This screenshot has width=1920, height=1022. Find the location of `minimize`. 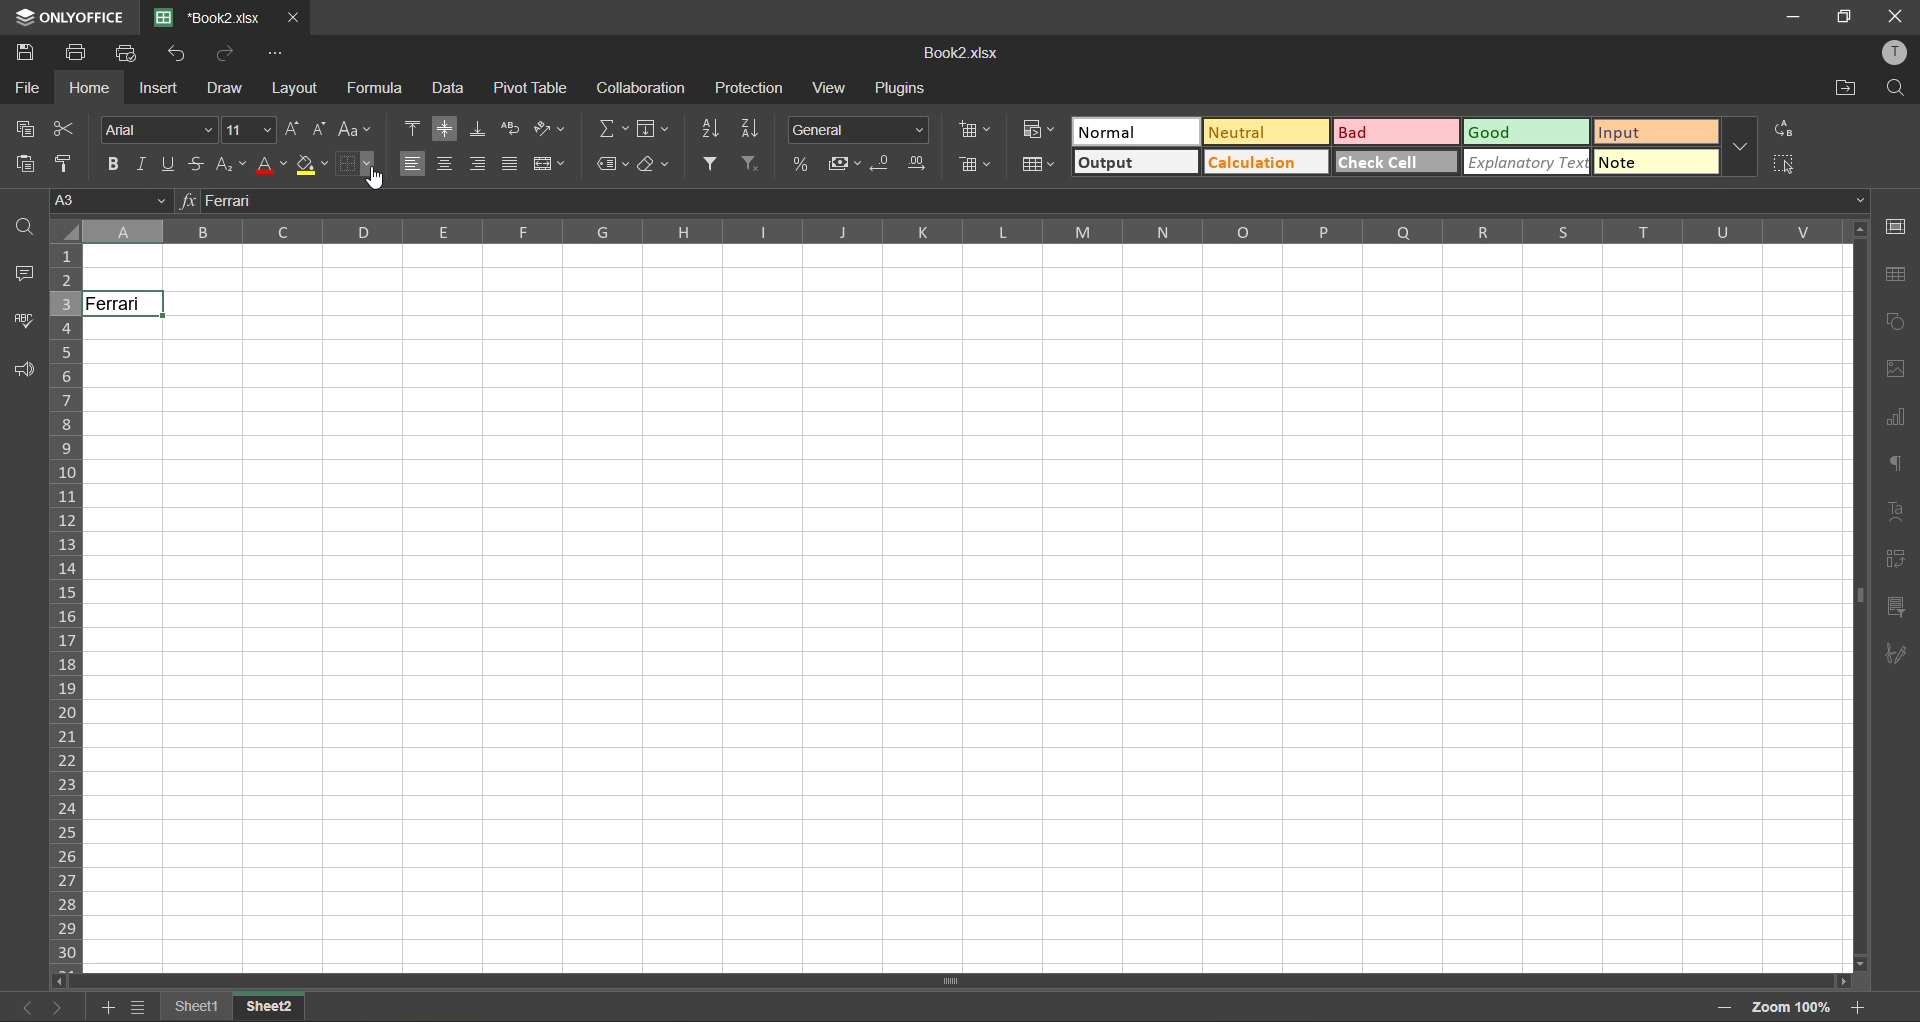

minimize is located at coordinates (1794, 17).